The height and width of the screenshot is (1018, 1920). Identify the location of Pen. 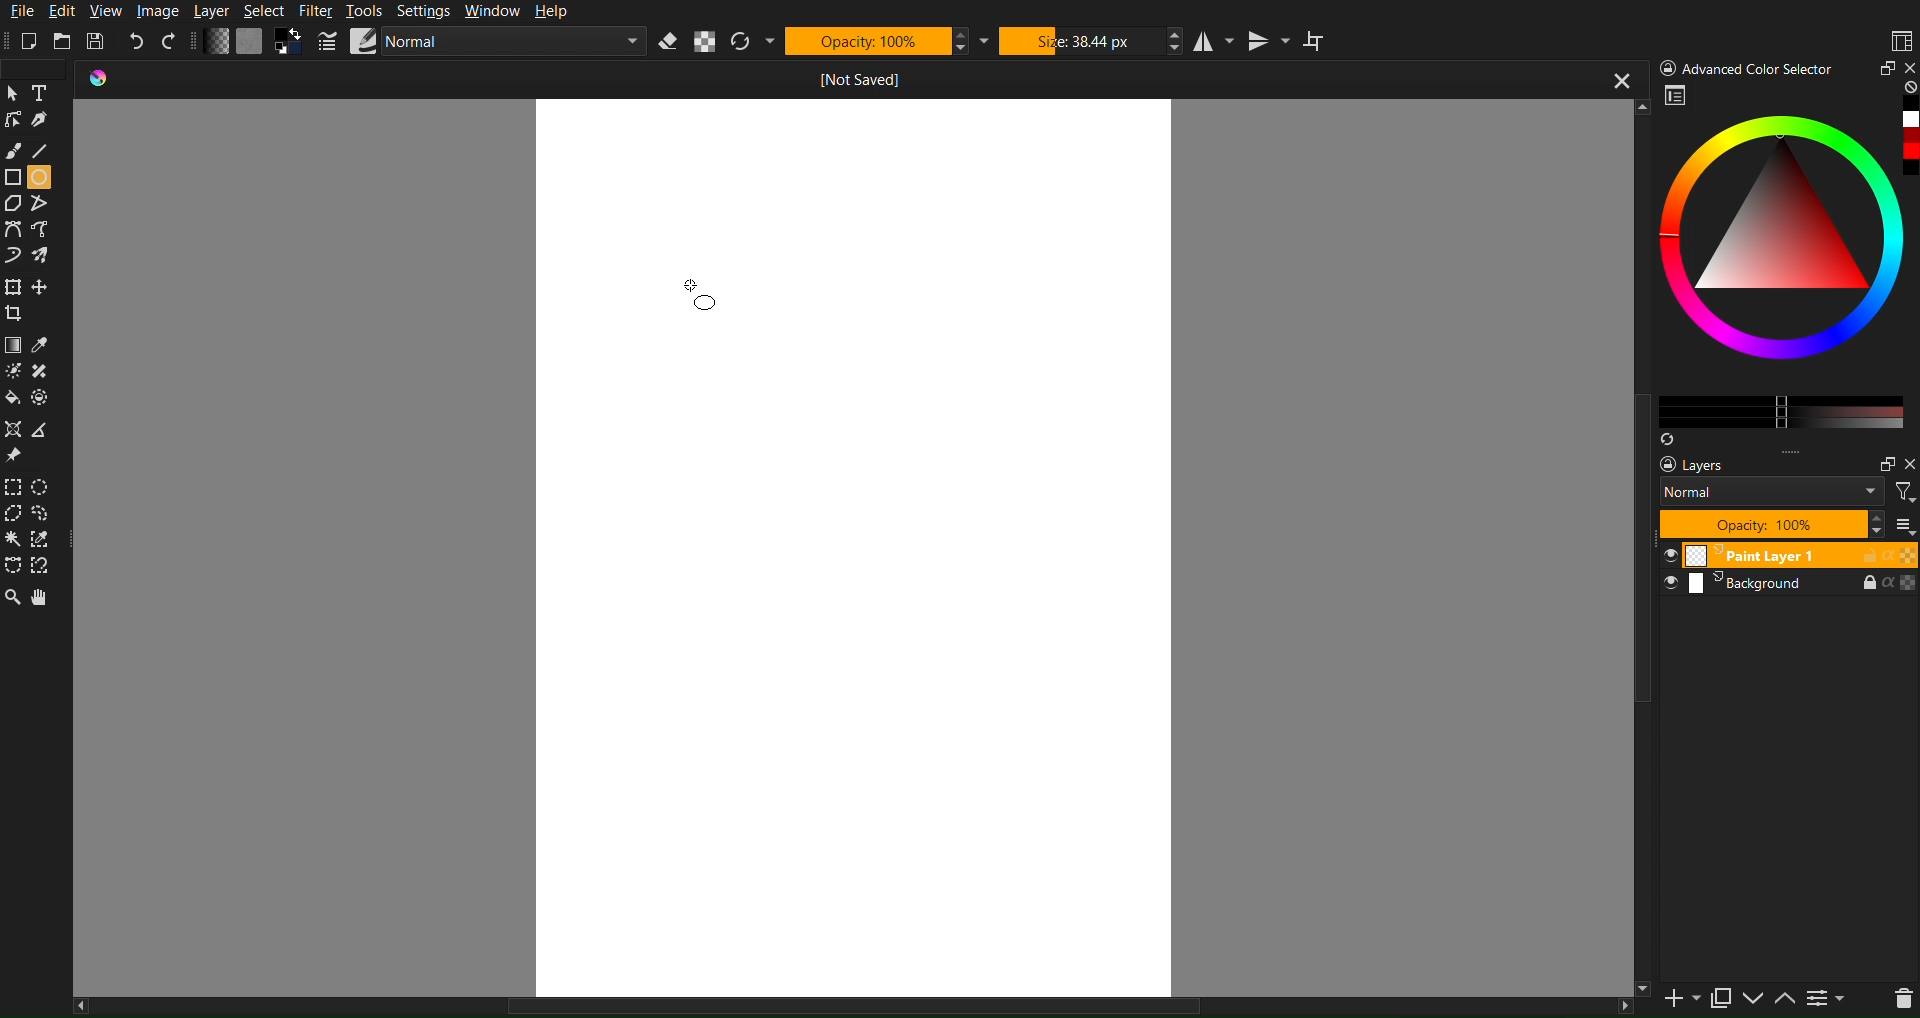
(42, 121).